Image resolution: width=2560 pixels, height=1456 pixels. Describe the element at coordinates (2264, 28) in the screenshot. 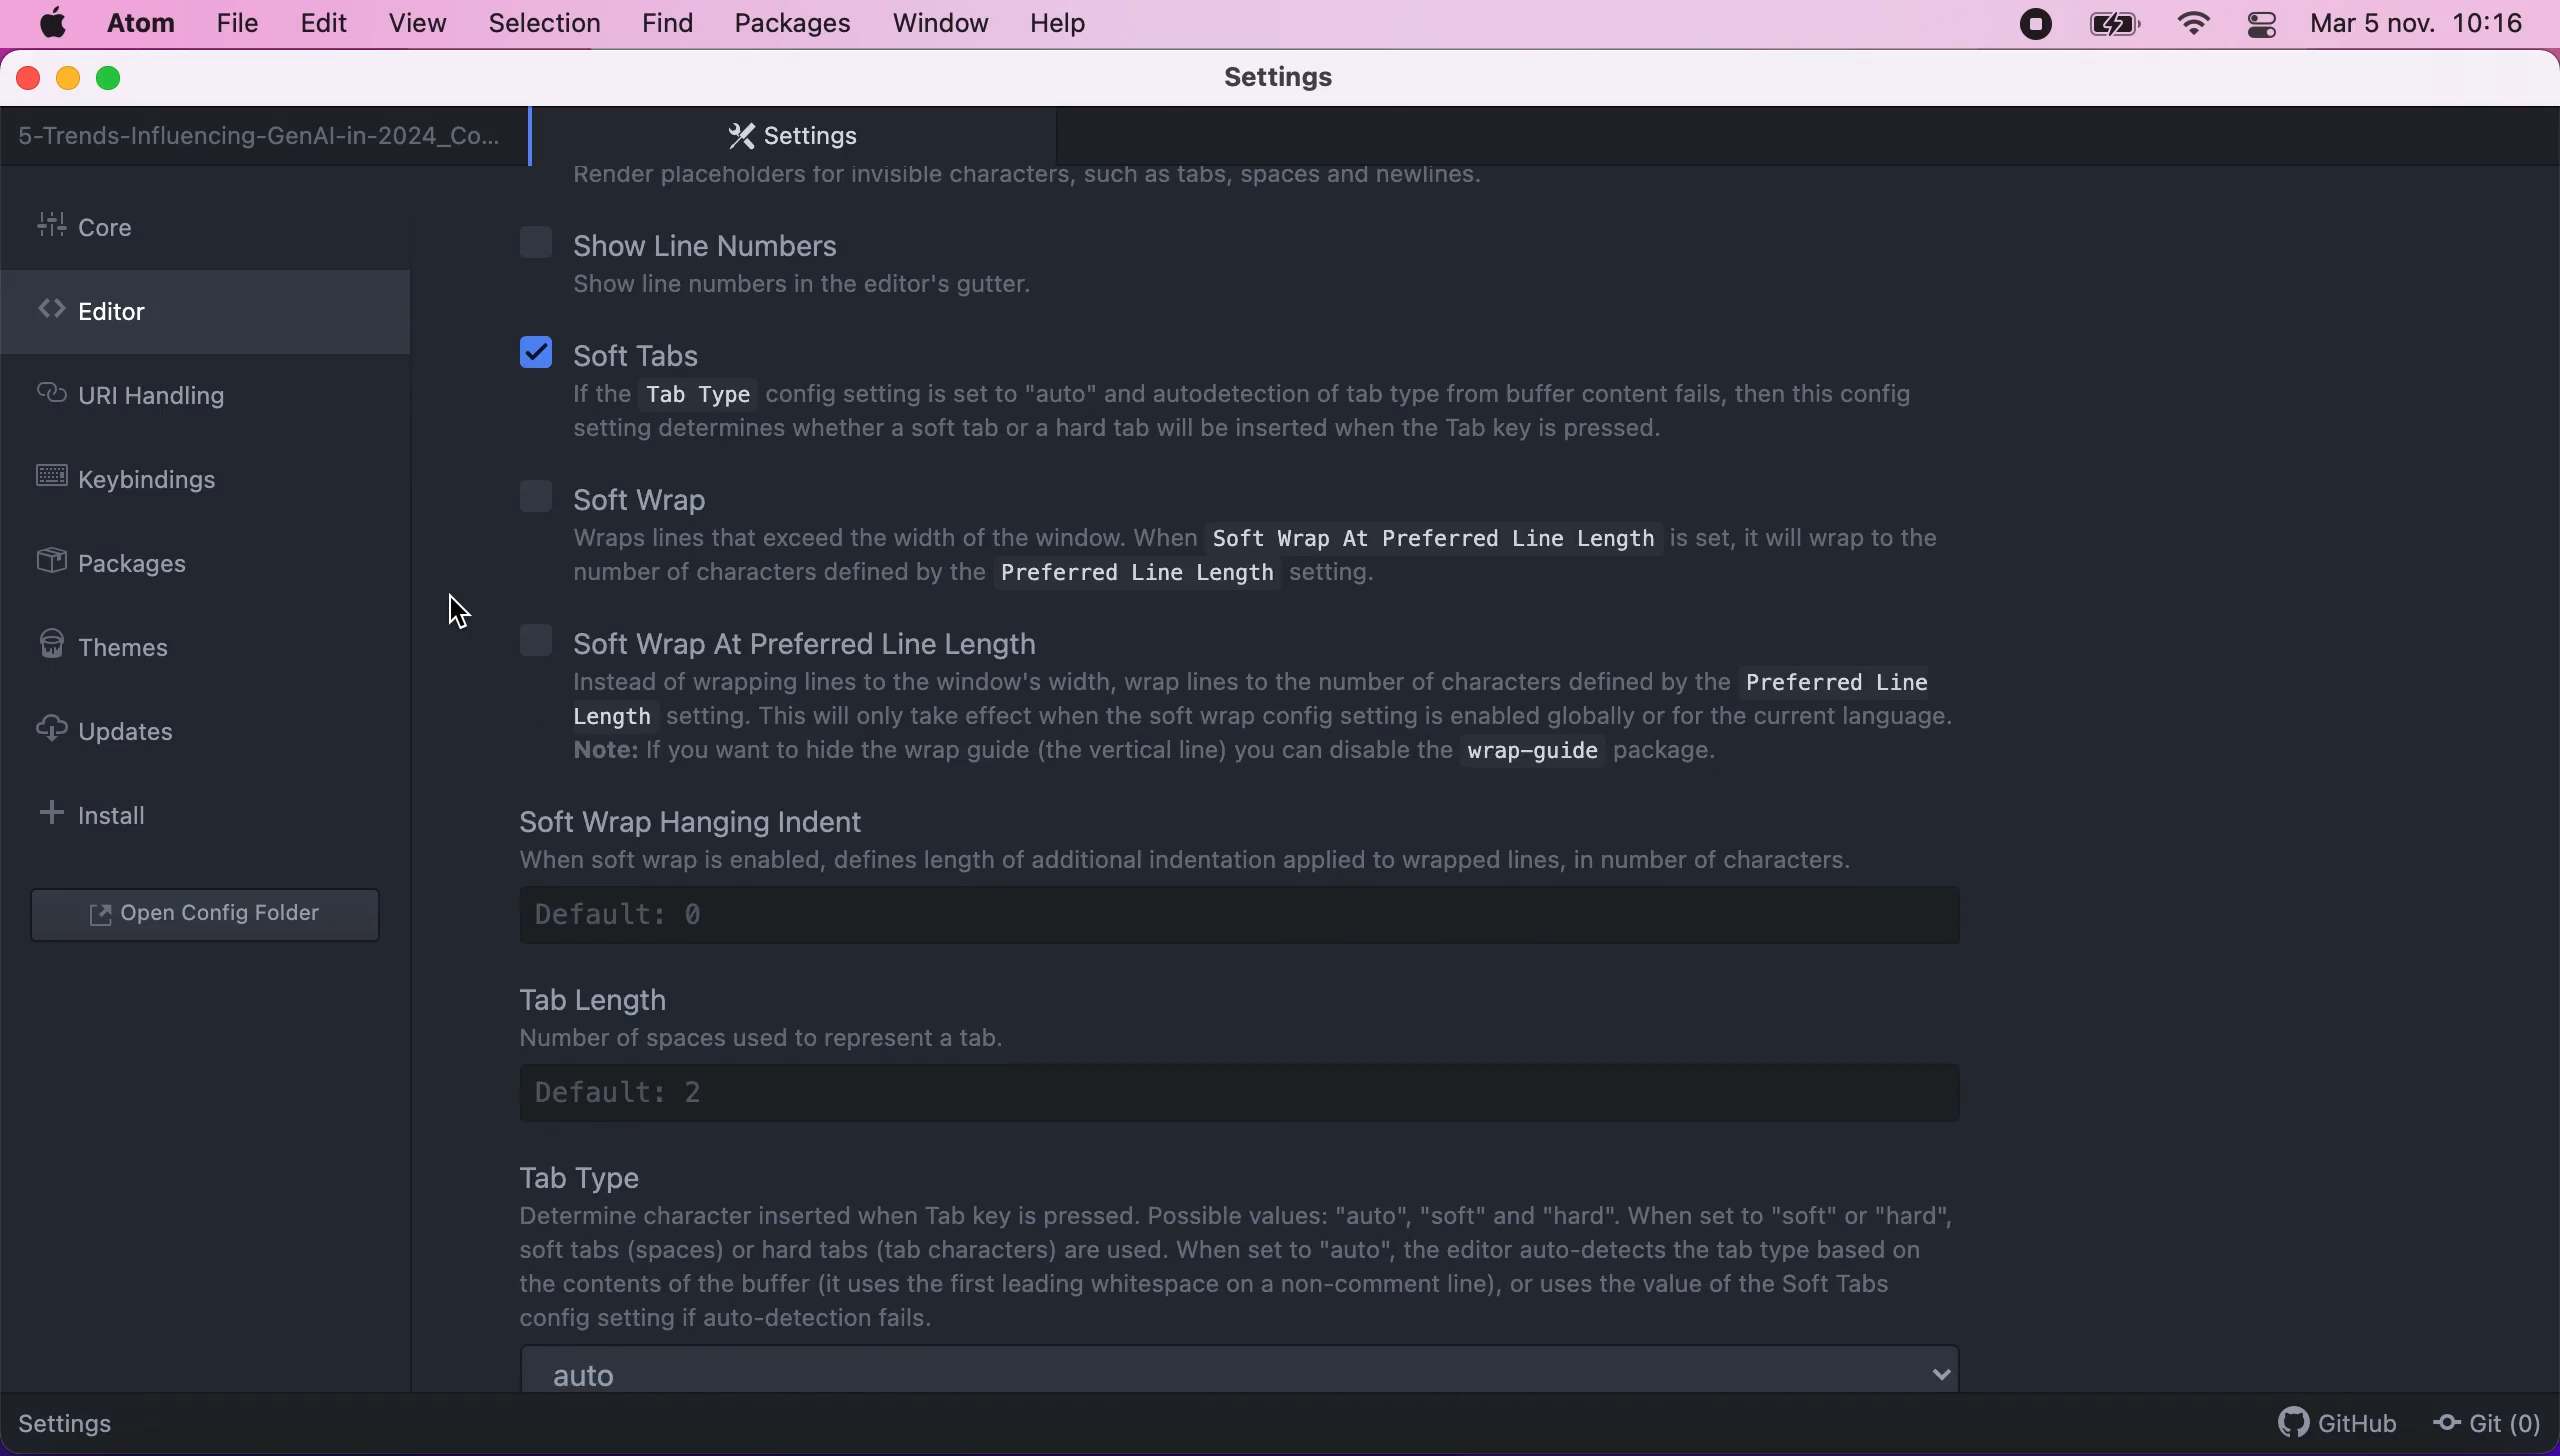

I see `control panel` at that location.